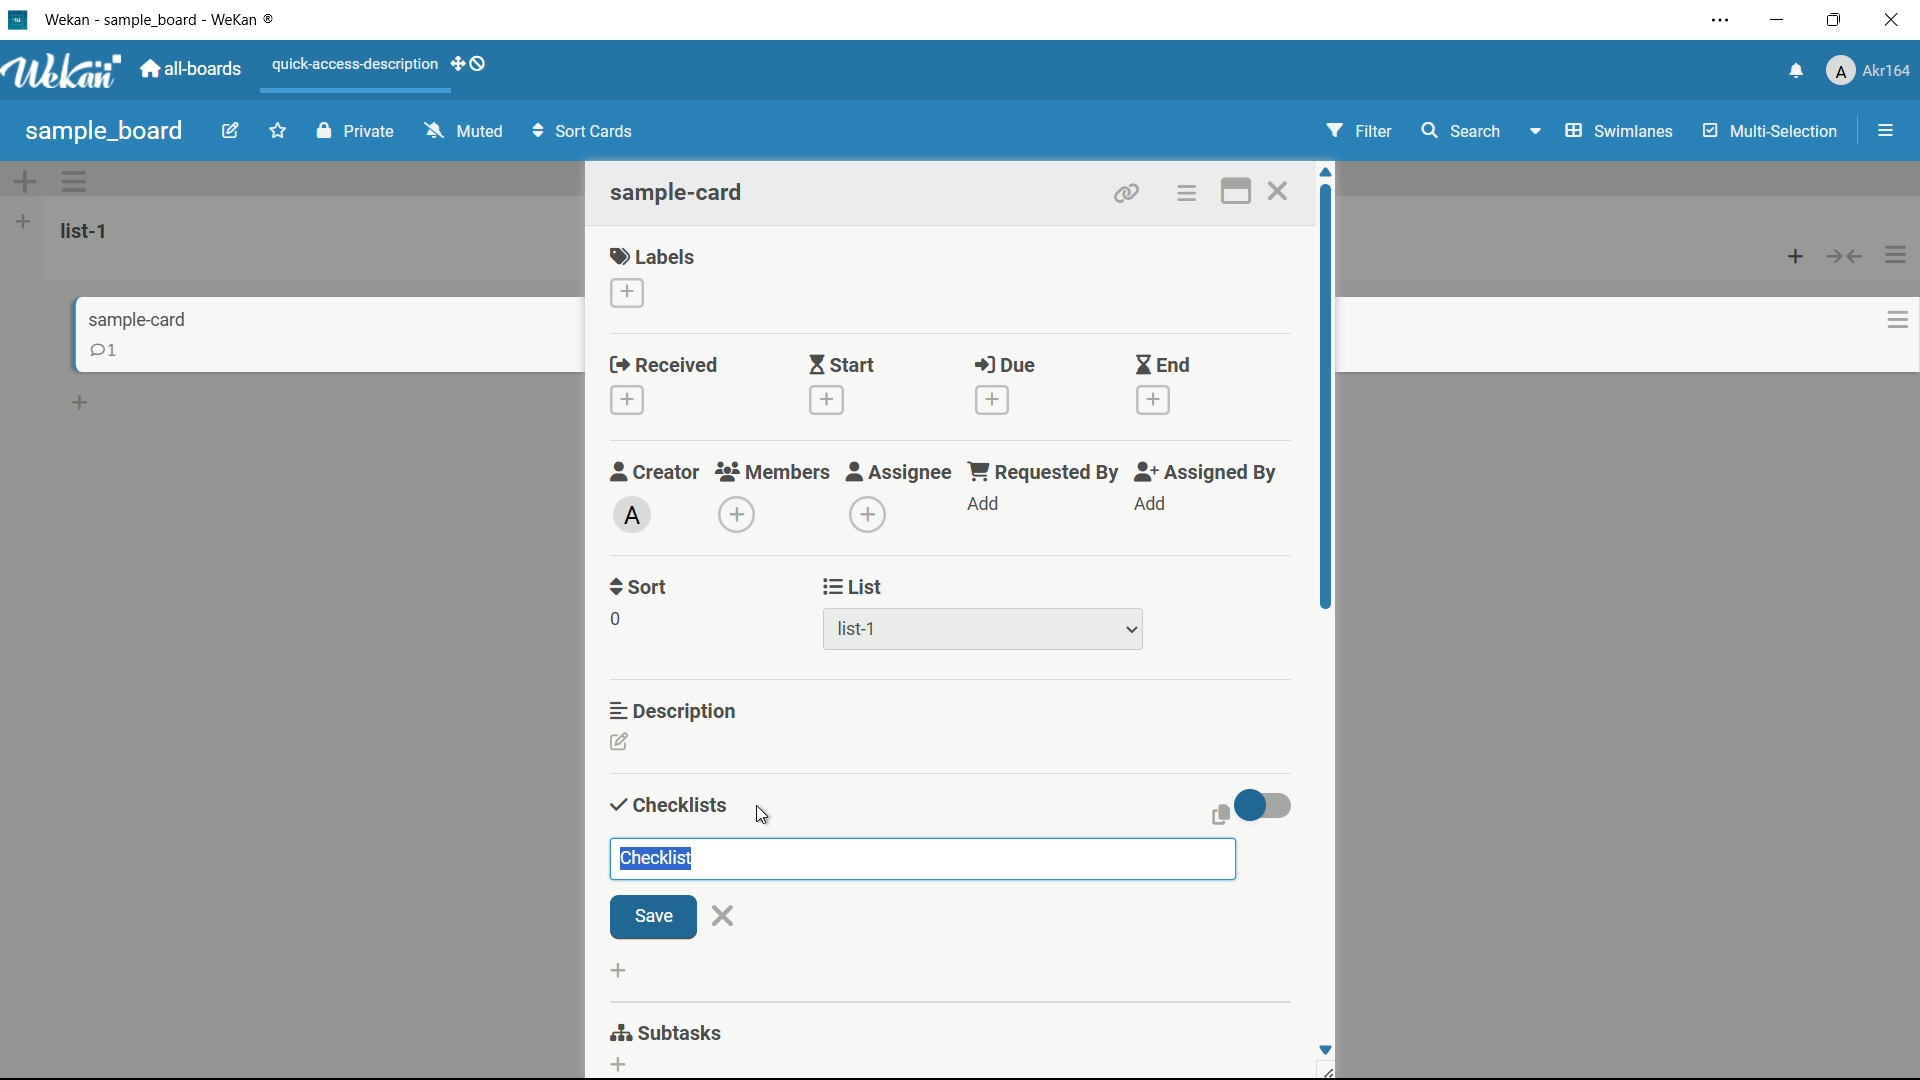 The width and height of the screenshot is (1920, 1080). I want to click on edit, so click(217, 130).